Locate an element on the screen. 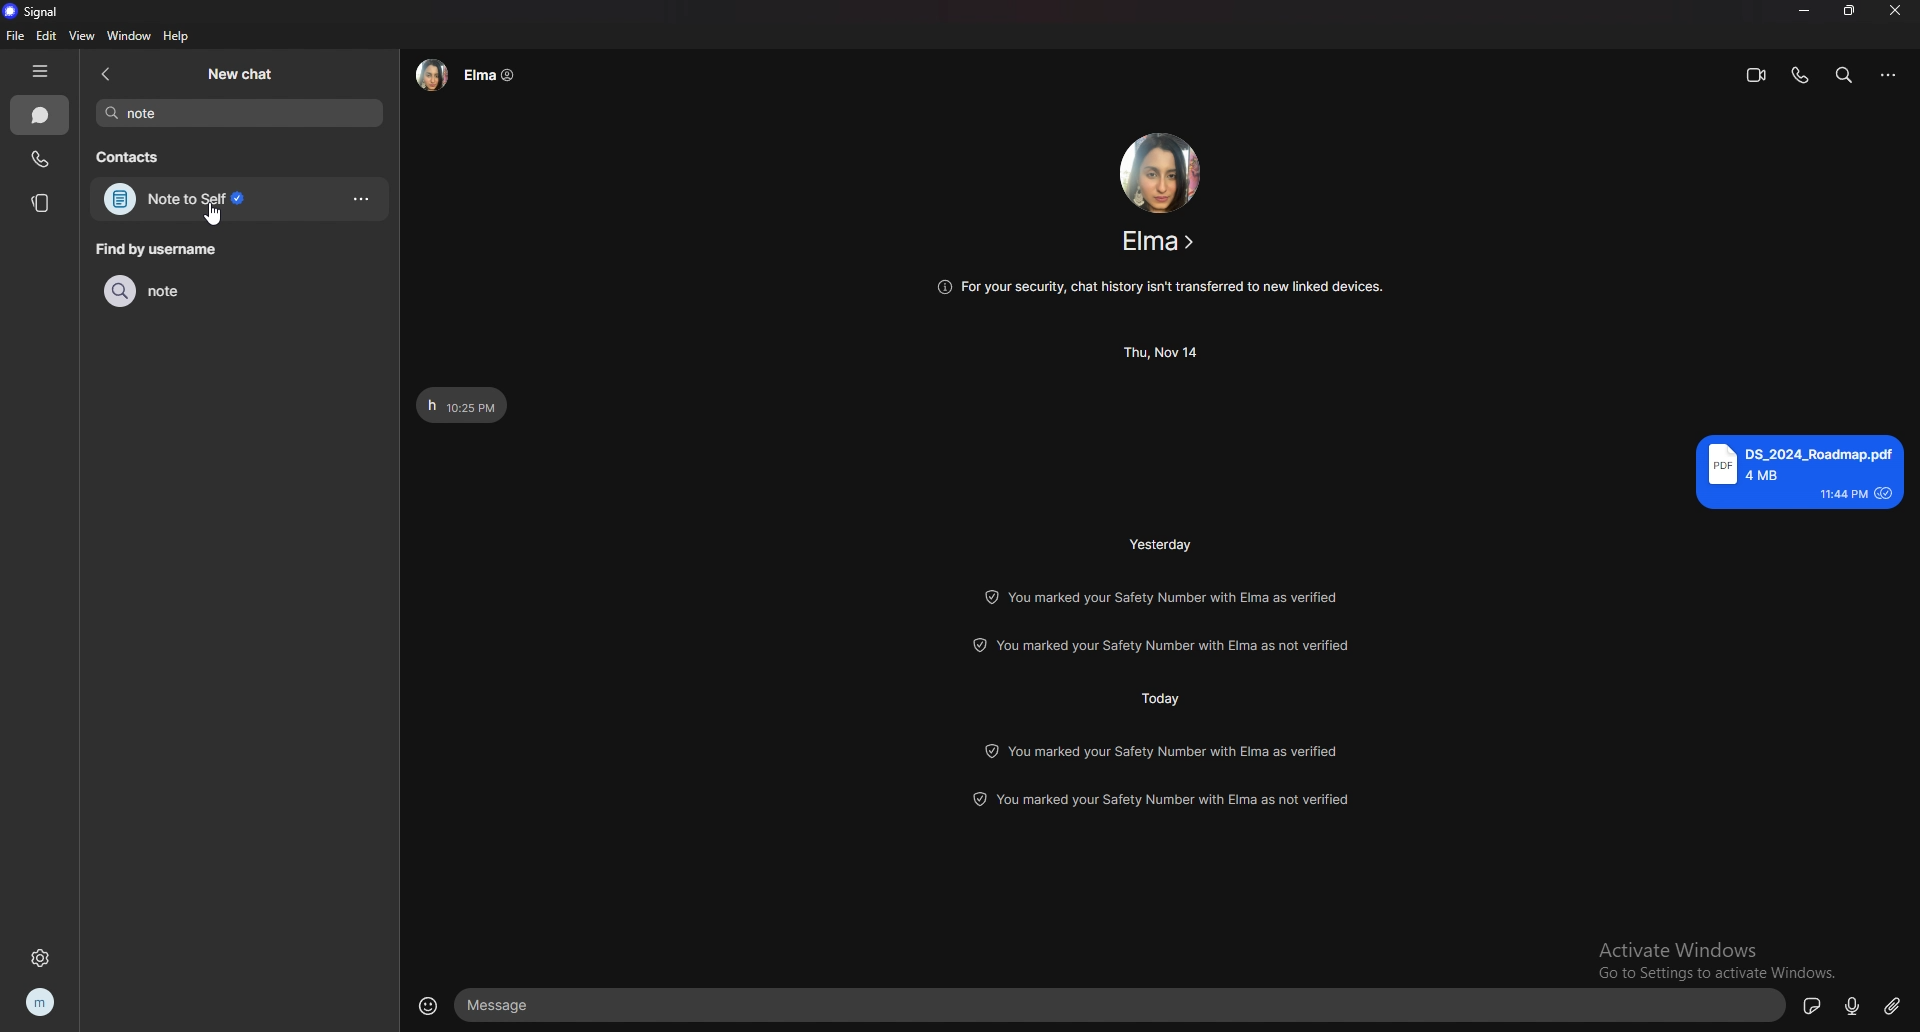  new chat is located at coordinates (240, 73).